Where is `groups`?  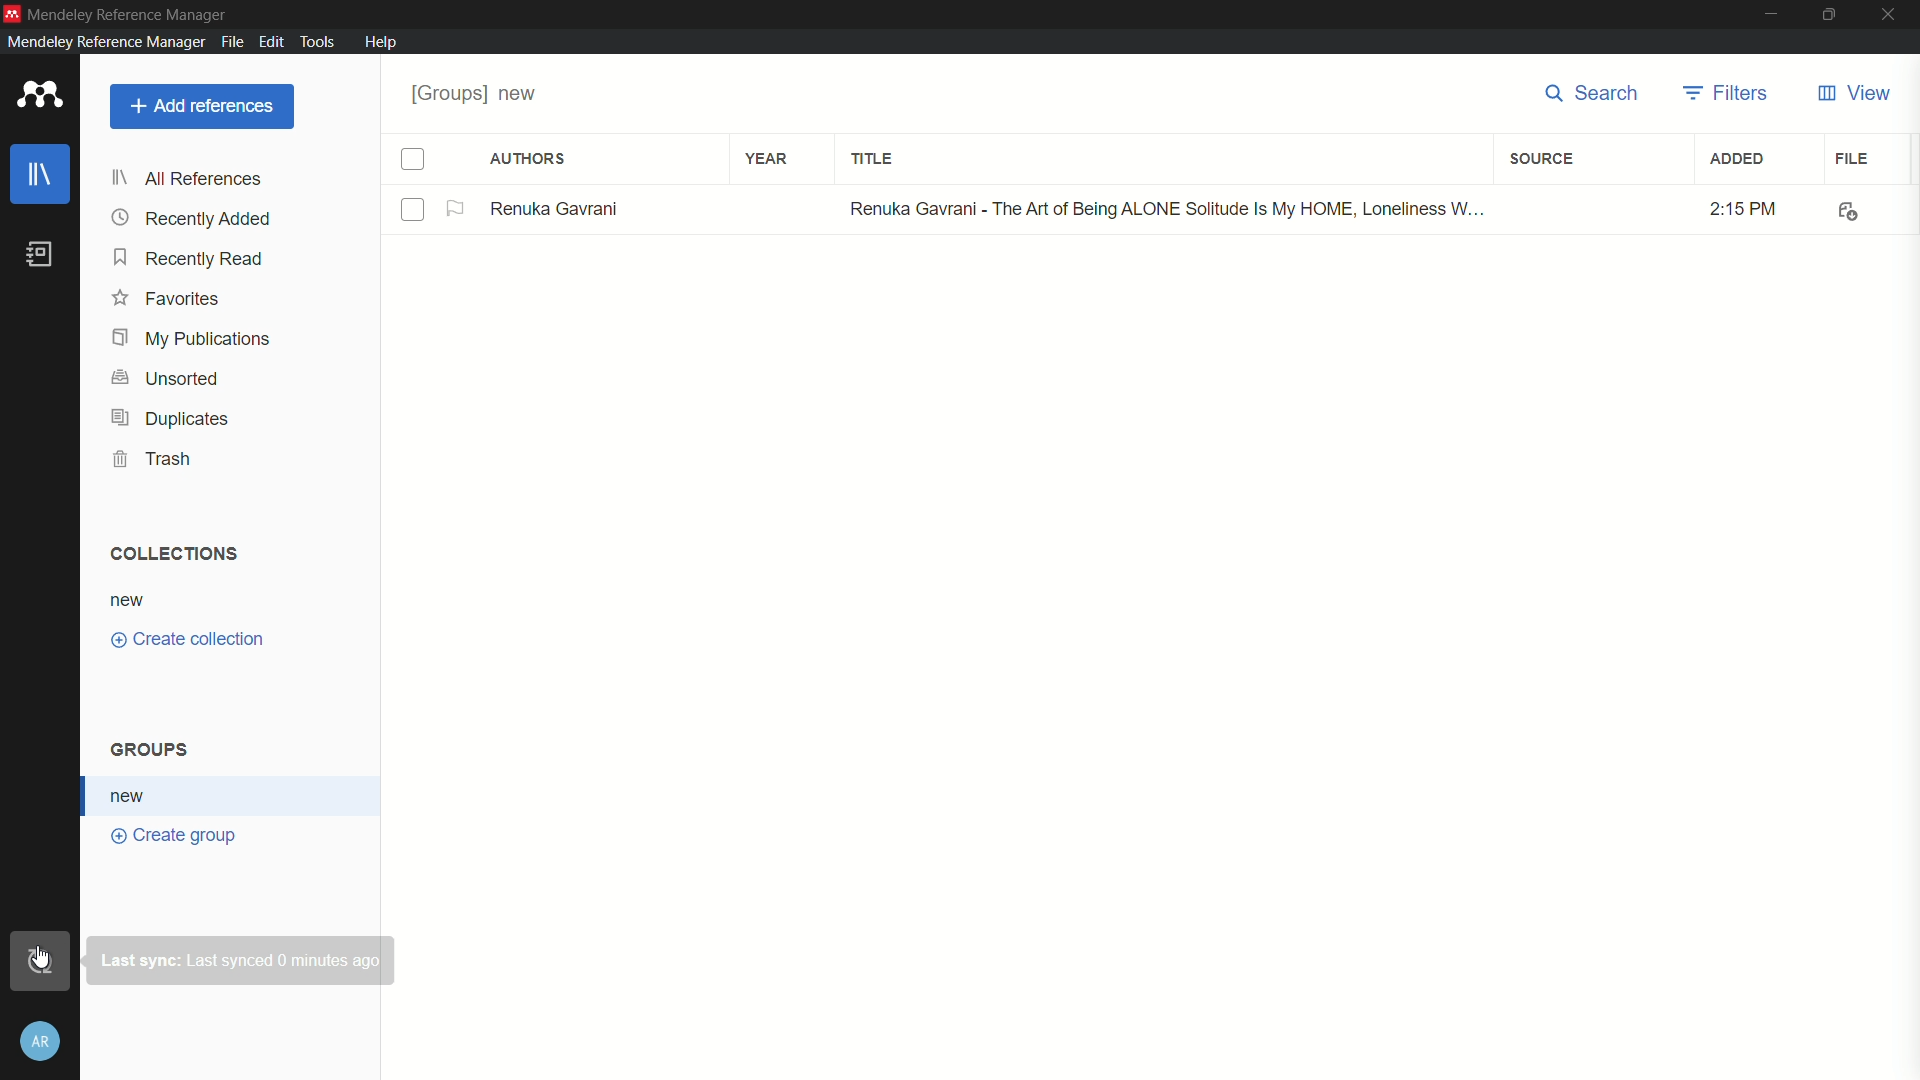 groups is located at coordinates (154, 748).